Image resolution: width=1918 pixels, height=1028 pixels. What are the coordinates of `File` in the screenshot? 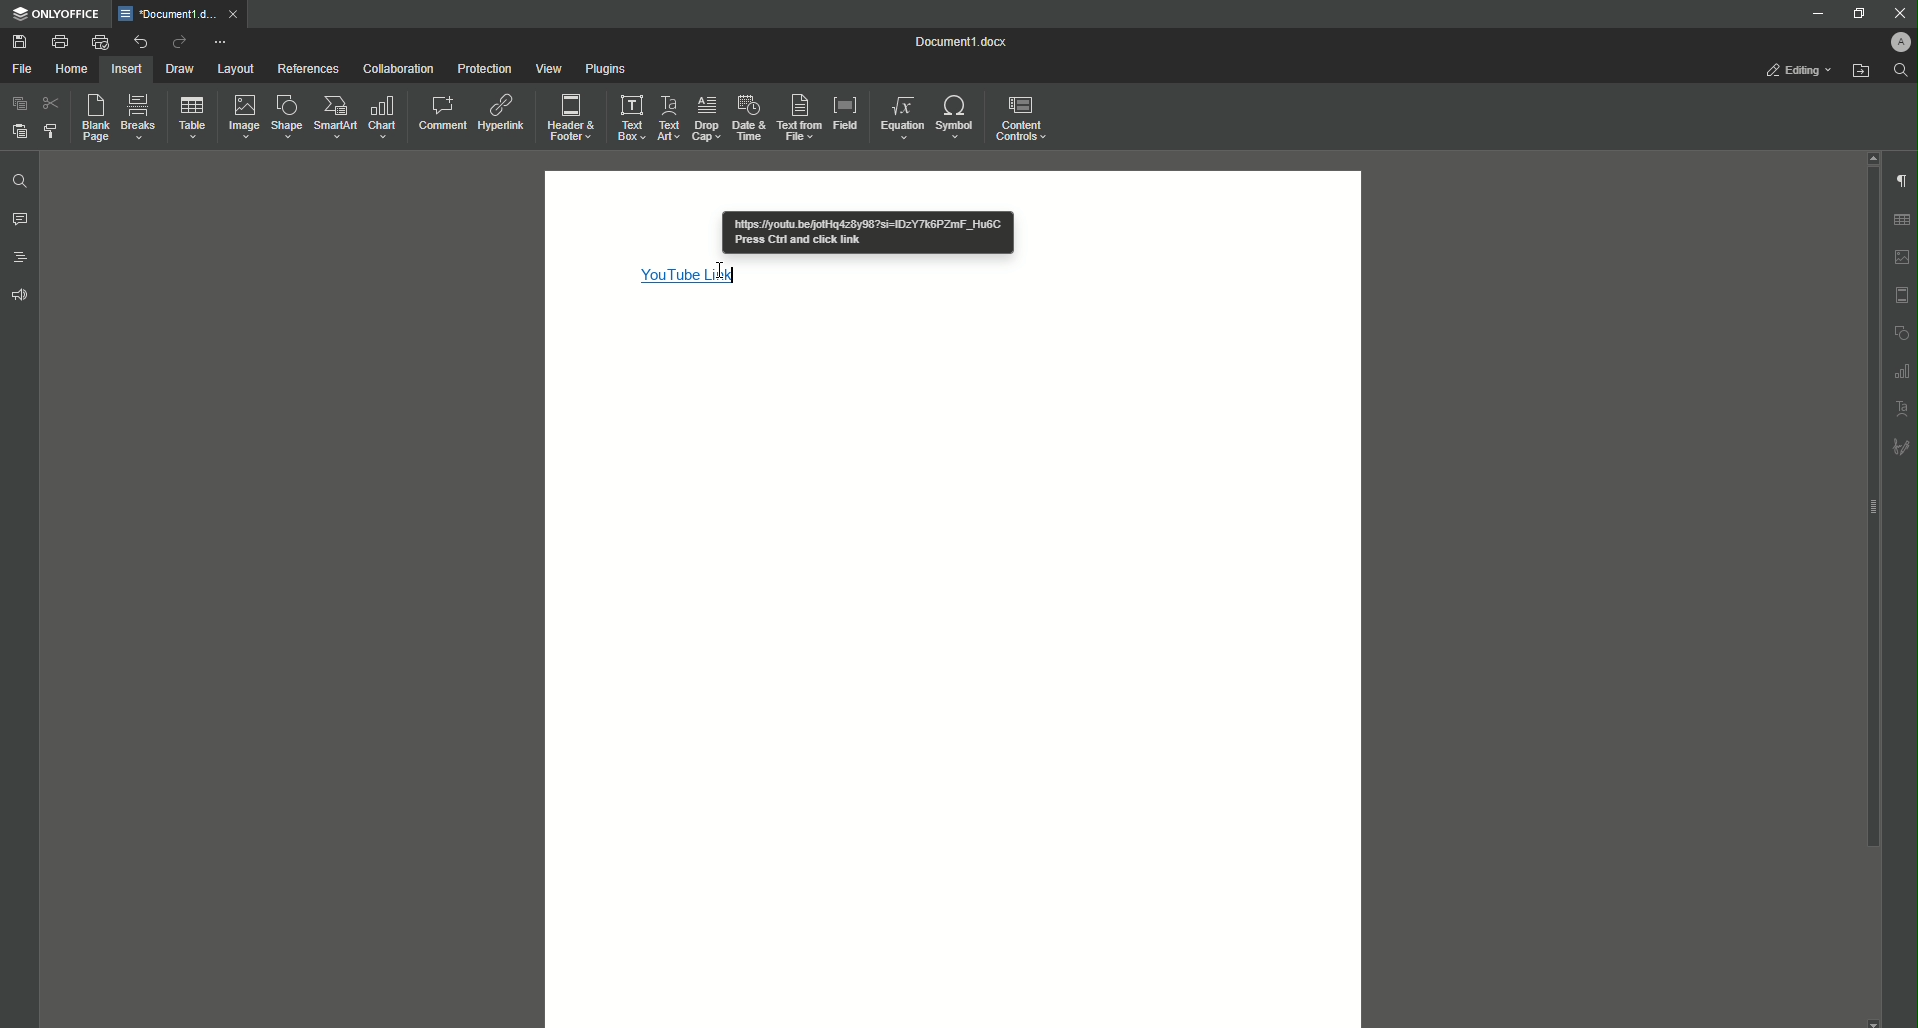 It's located at (22, 68).